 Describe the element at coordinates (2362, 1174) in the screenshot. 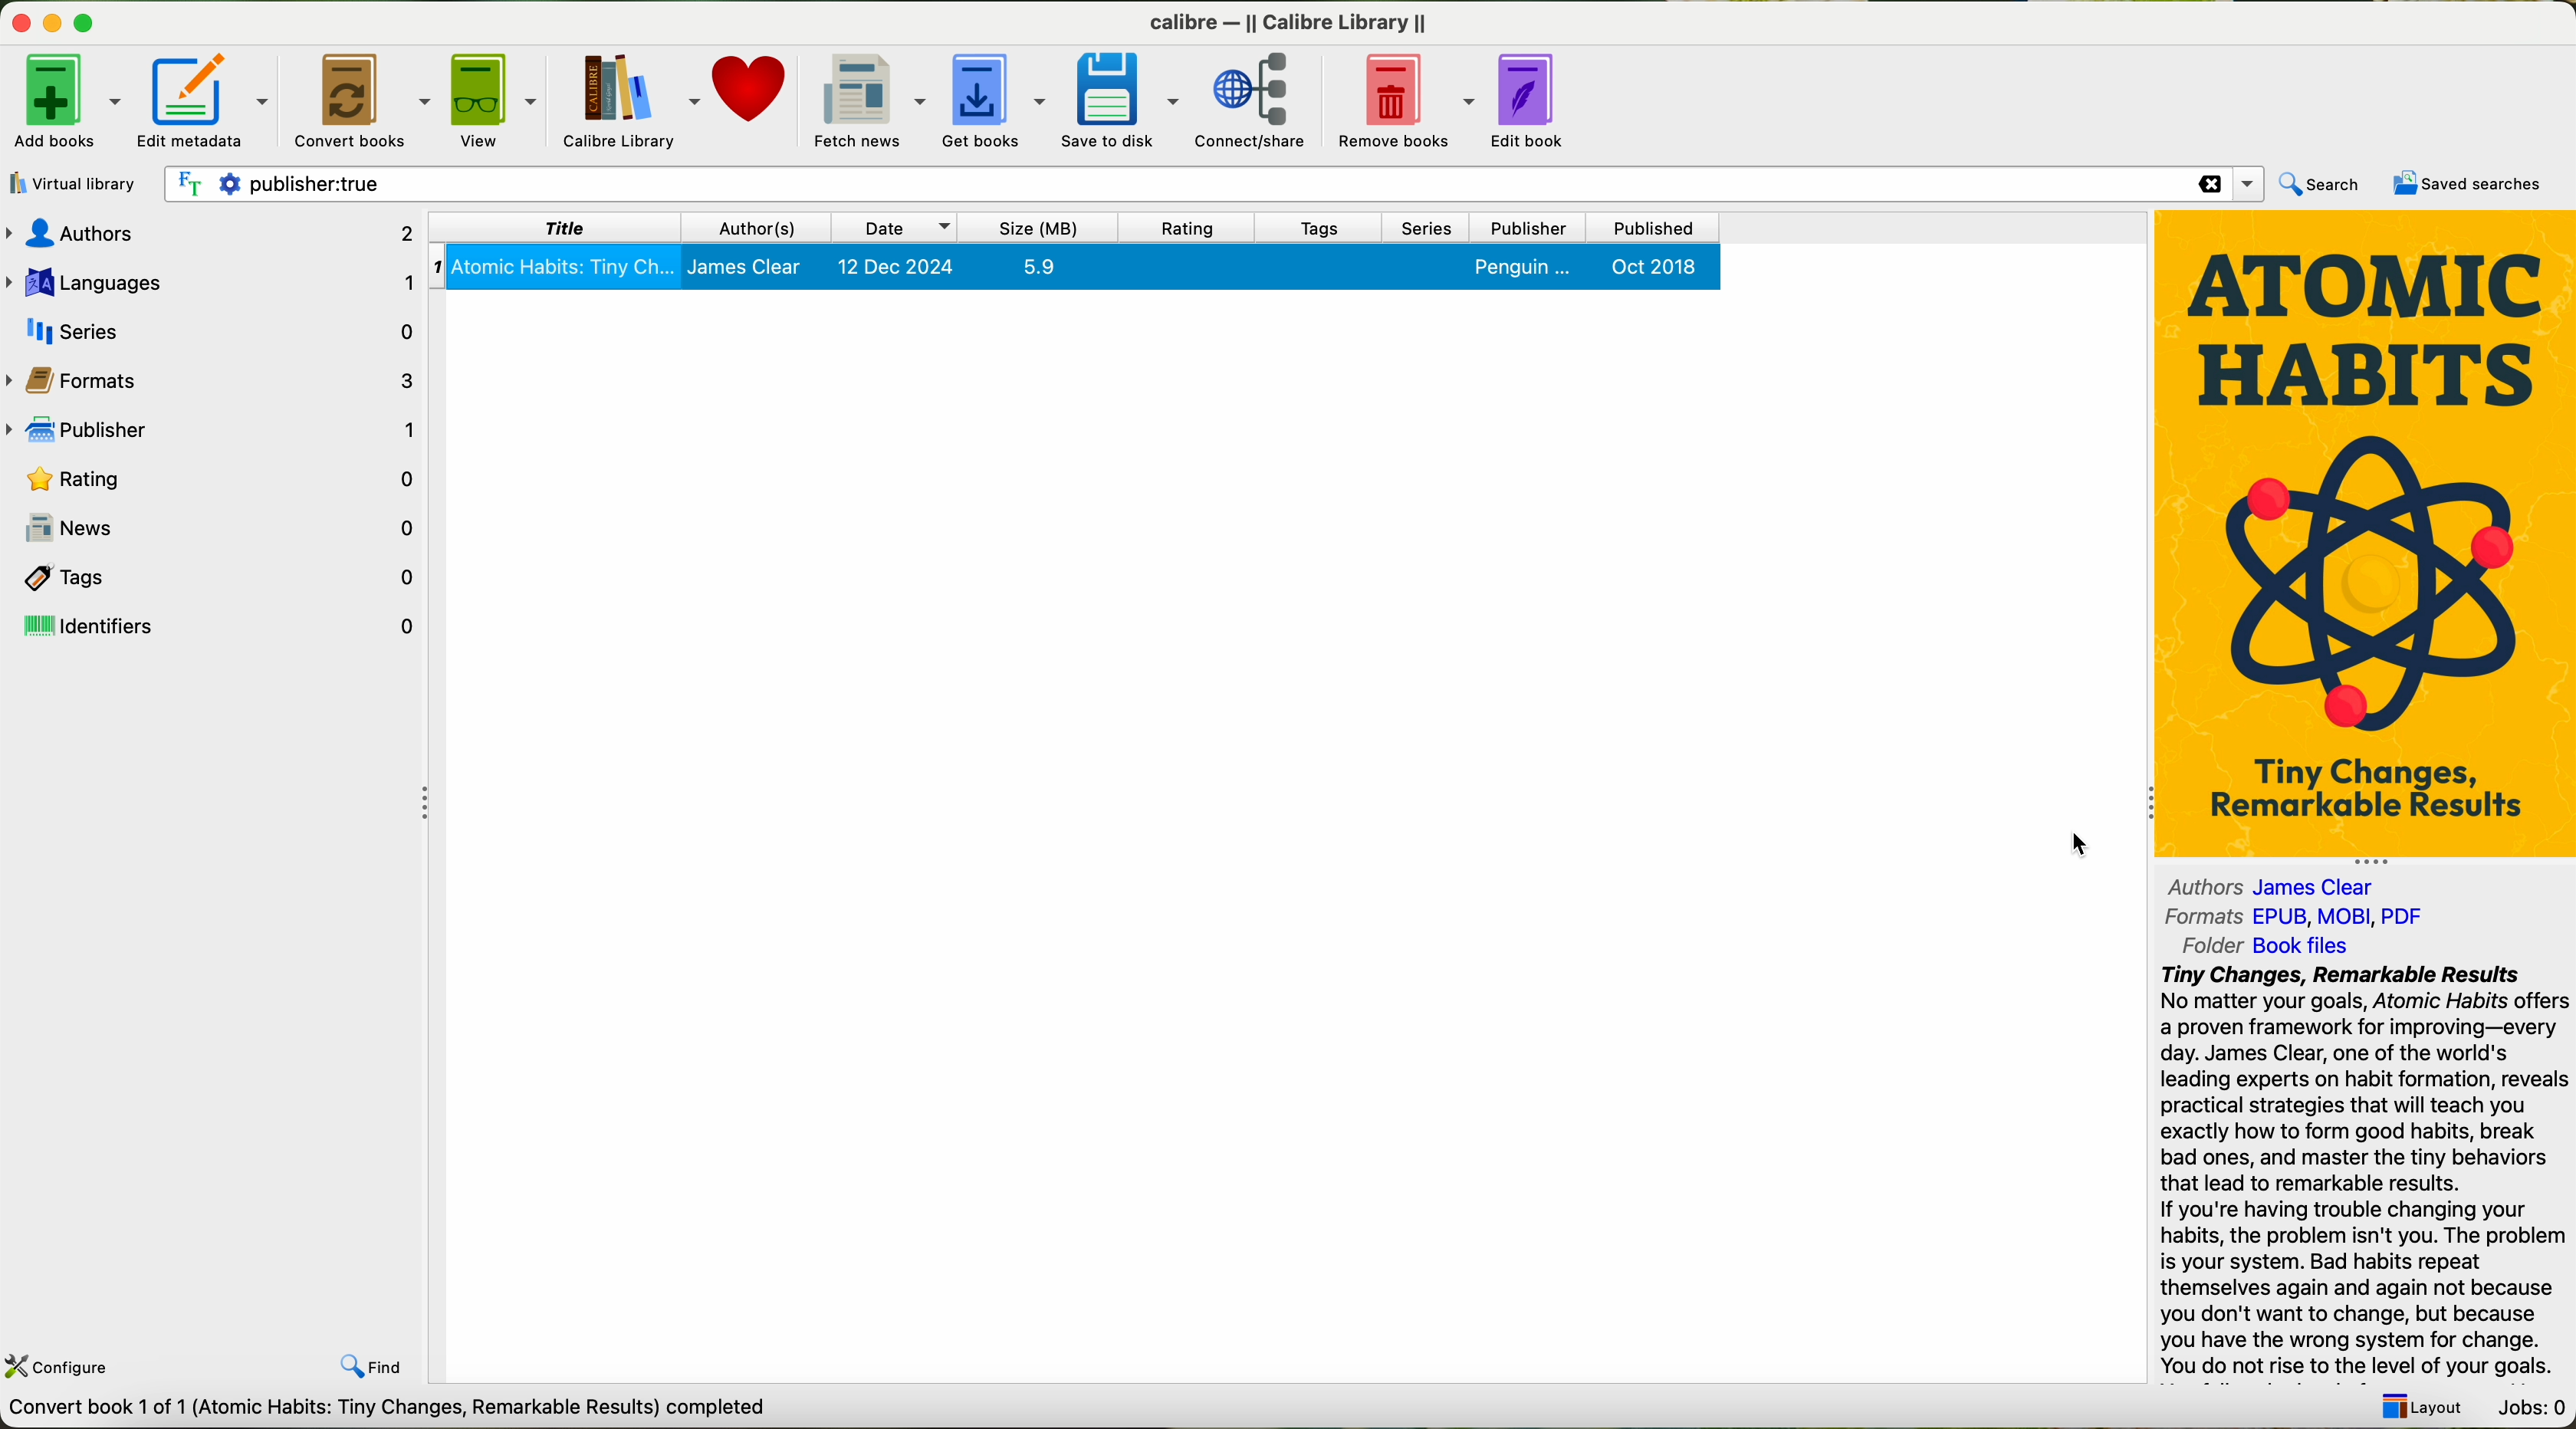

I see `summary` at that location.